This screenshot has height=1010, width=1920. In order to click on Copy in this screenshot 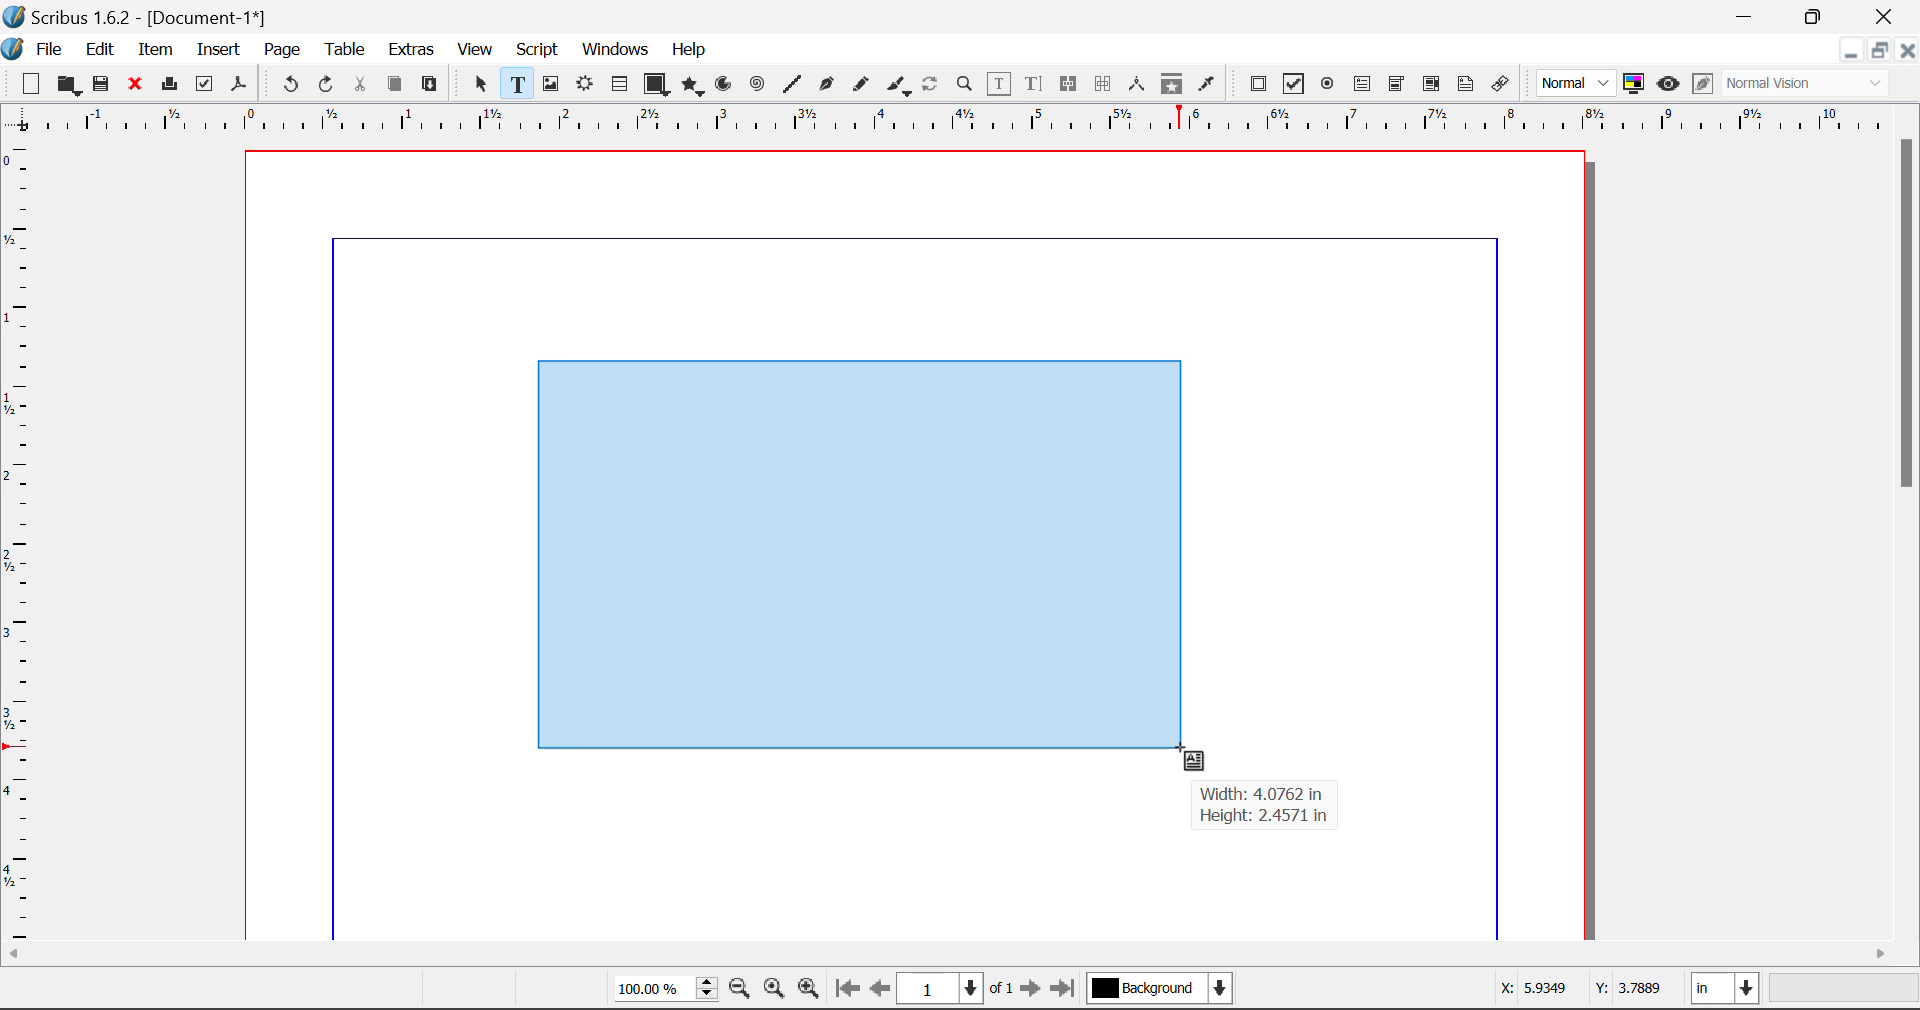, I will do `click(394, 84)`.